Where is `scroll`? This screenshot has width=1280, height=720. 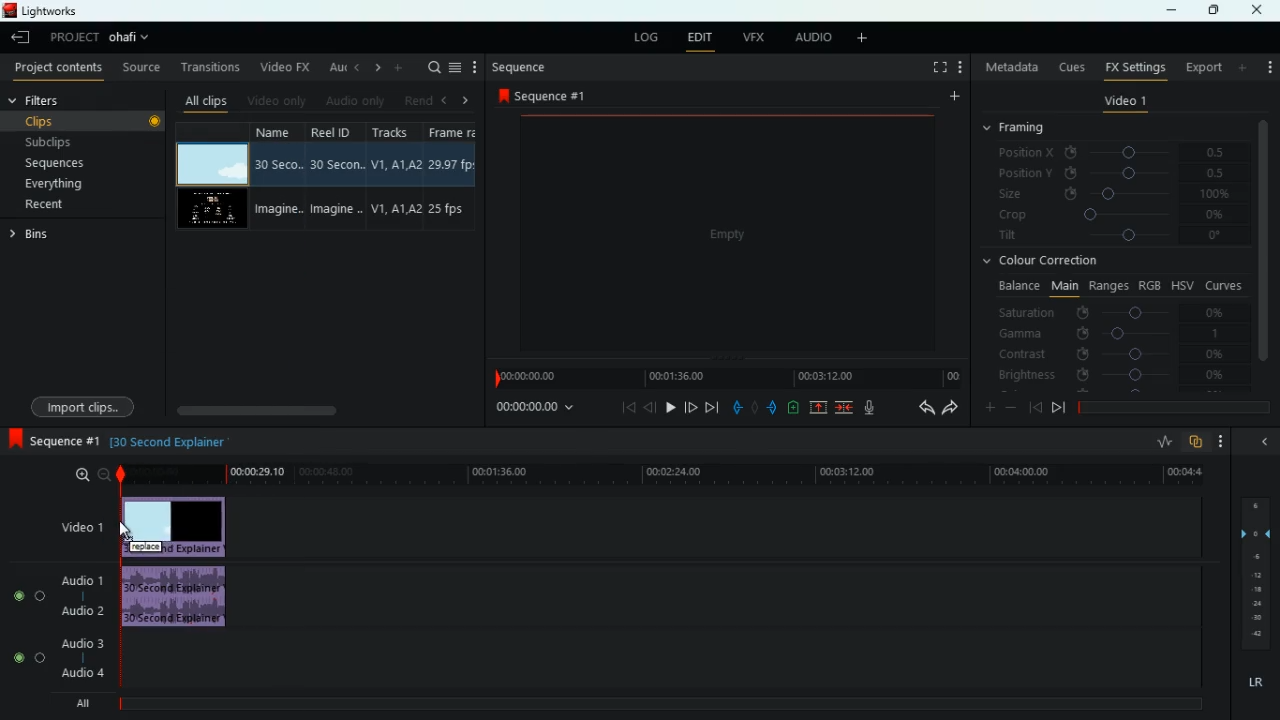
scroll is located at coordinates (323, 410).